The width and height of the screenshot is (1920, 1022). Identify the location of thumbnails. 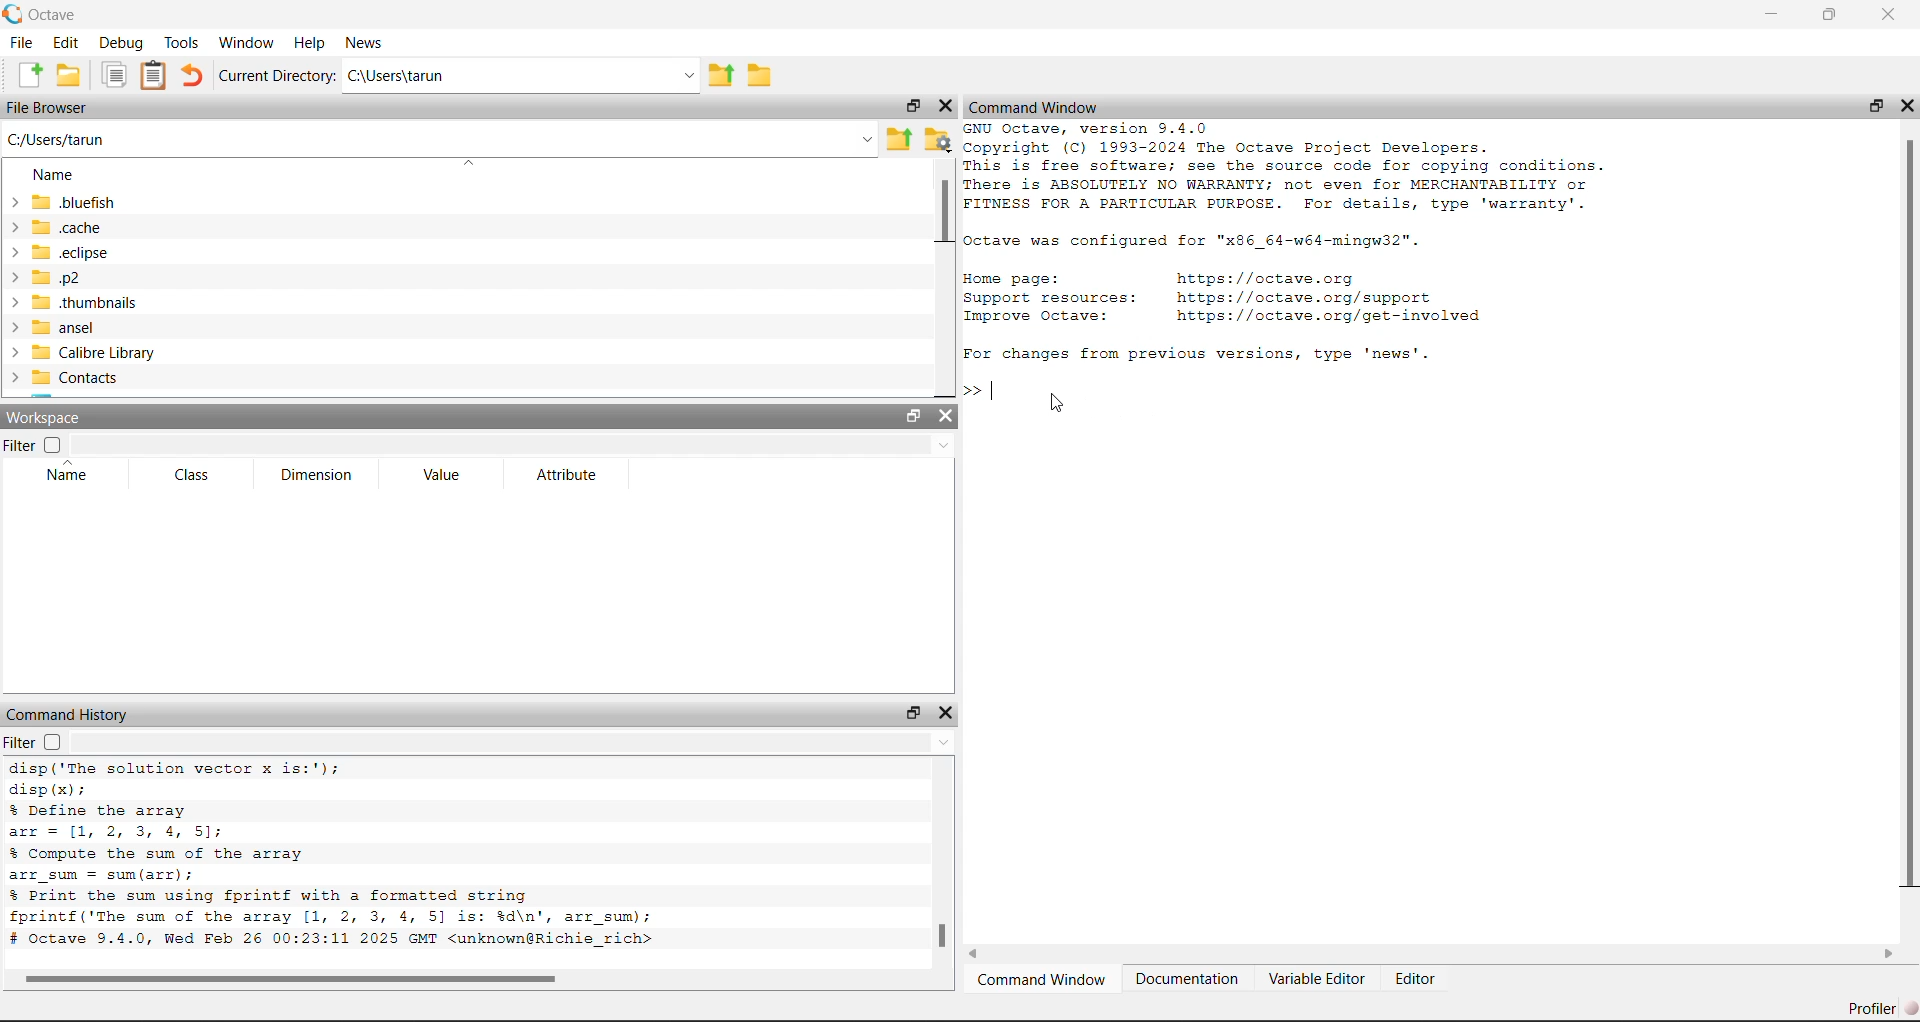
(74, 303).